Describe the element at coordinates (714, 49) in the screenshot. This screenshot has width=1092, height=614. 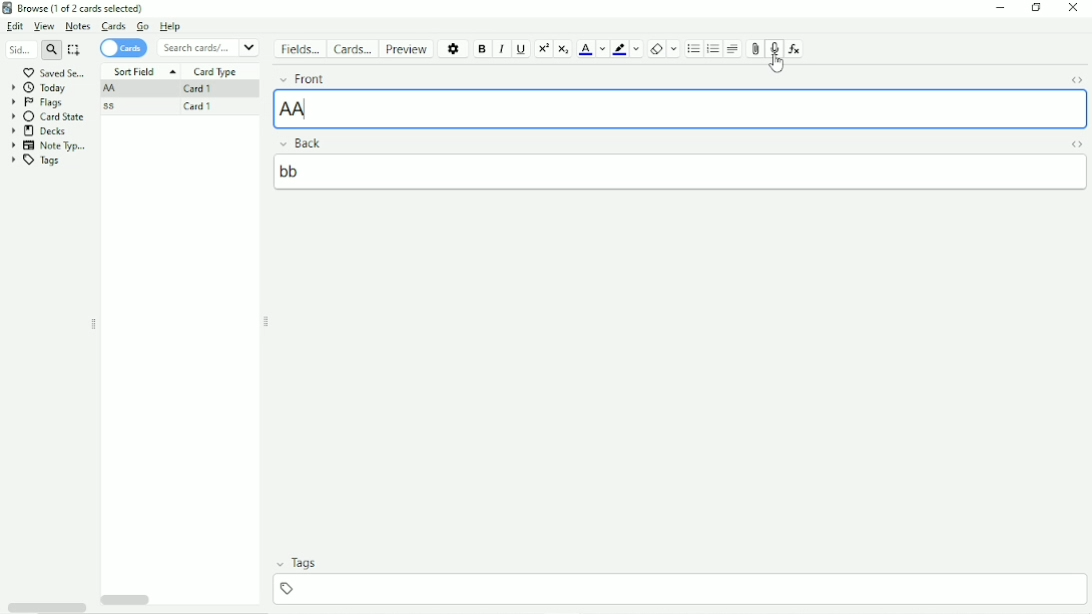
I see `Ordered list` at that location.